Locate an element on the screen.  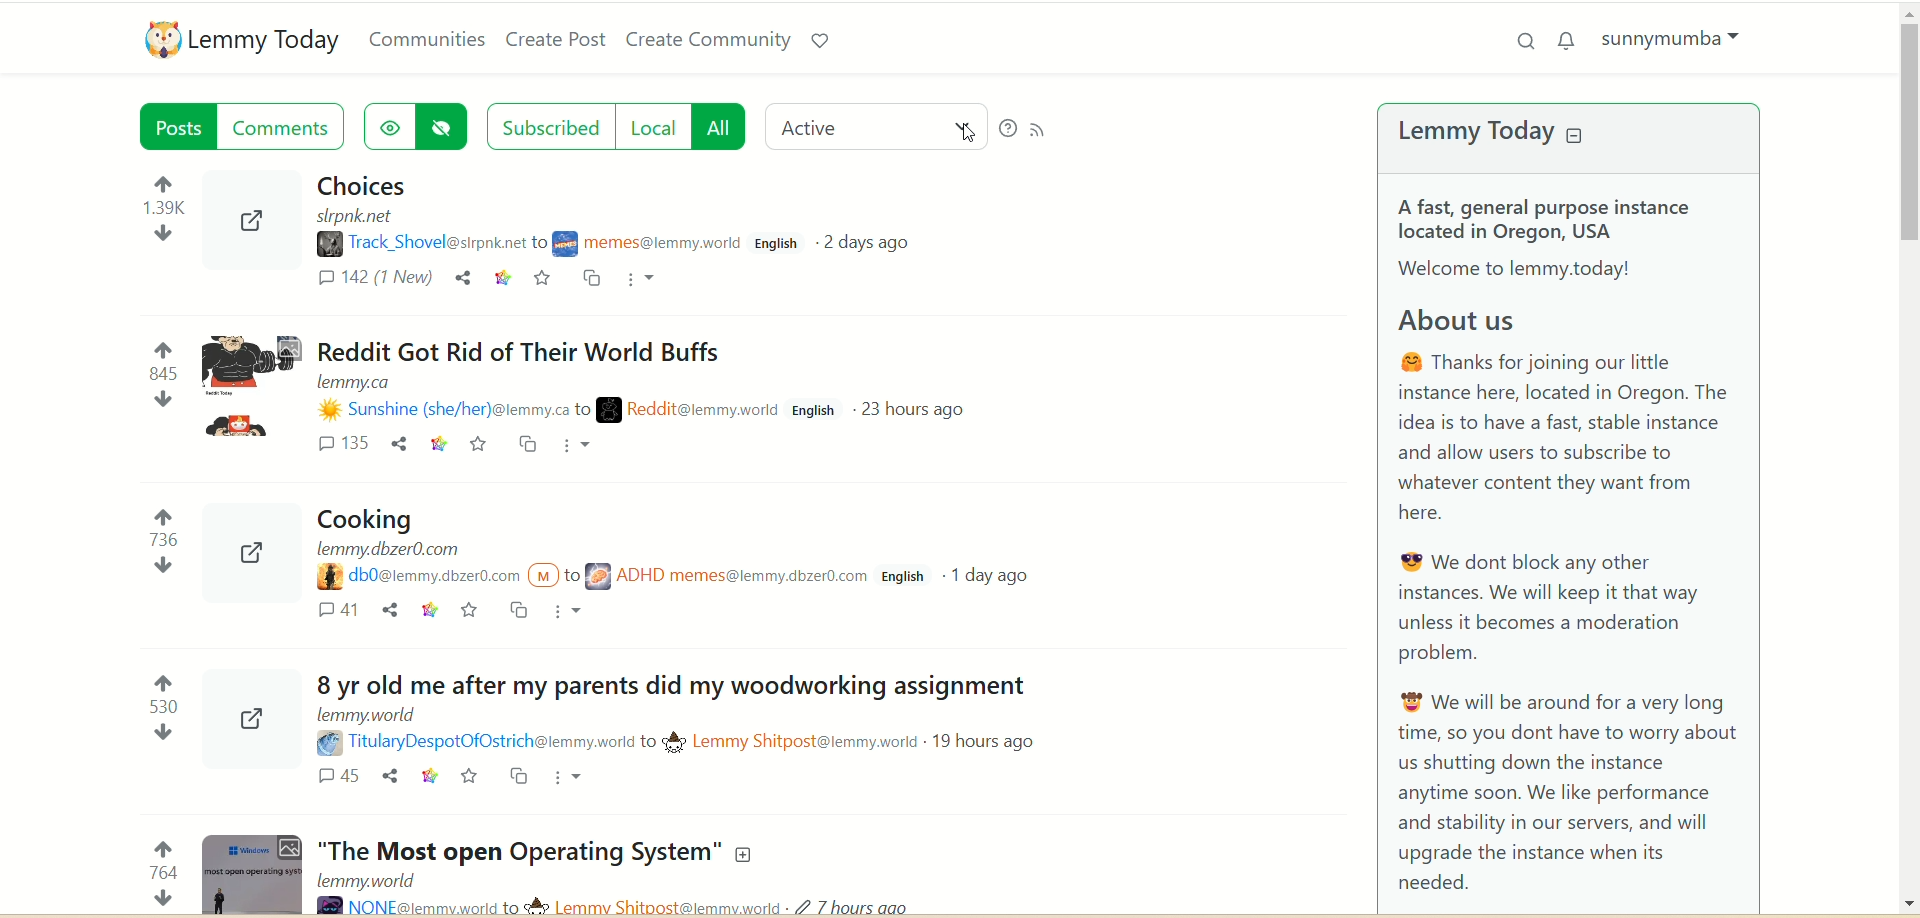
favorite is located at coordinates (539, 279).